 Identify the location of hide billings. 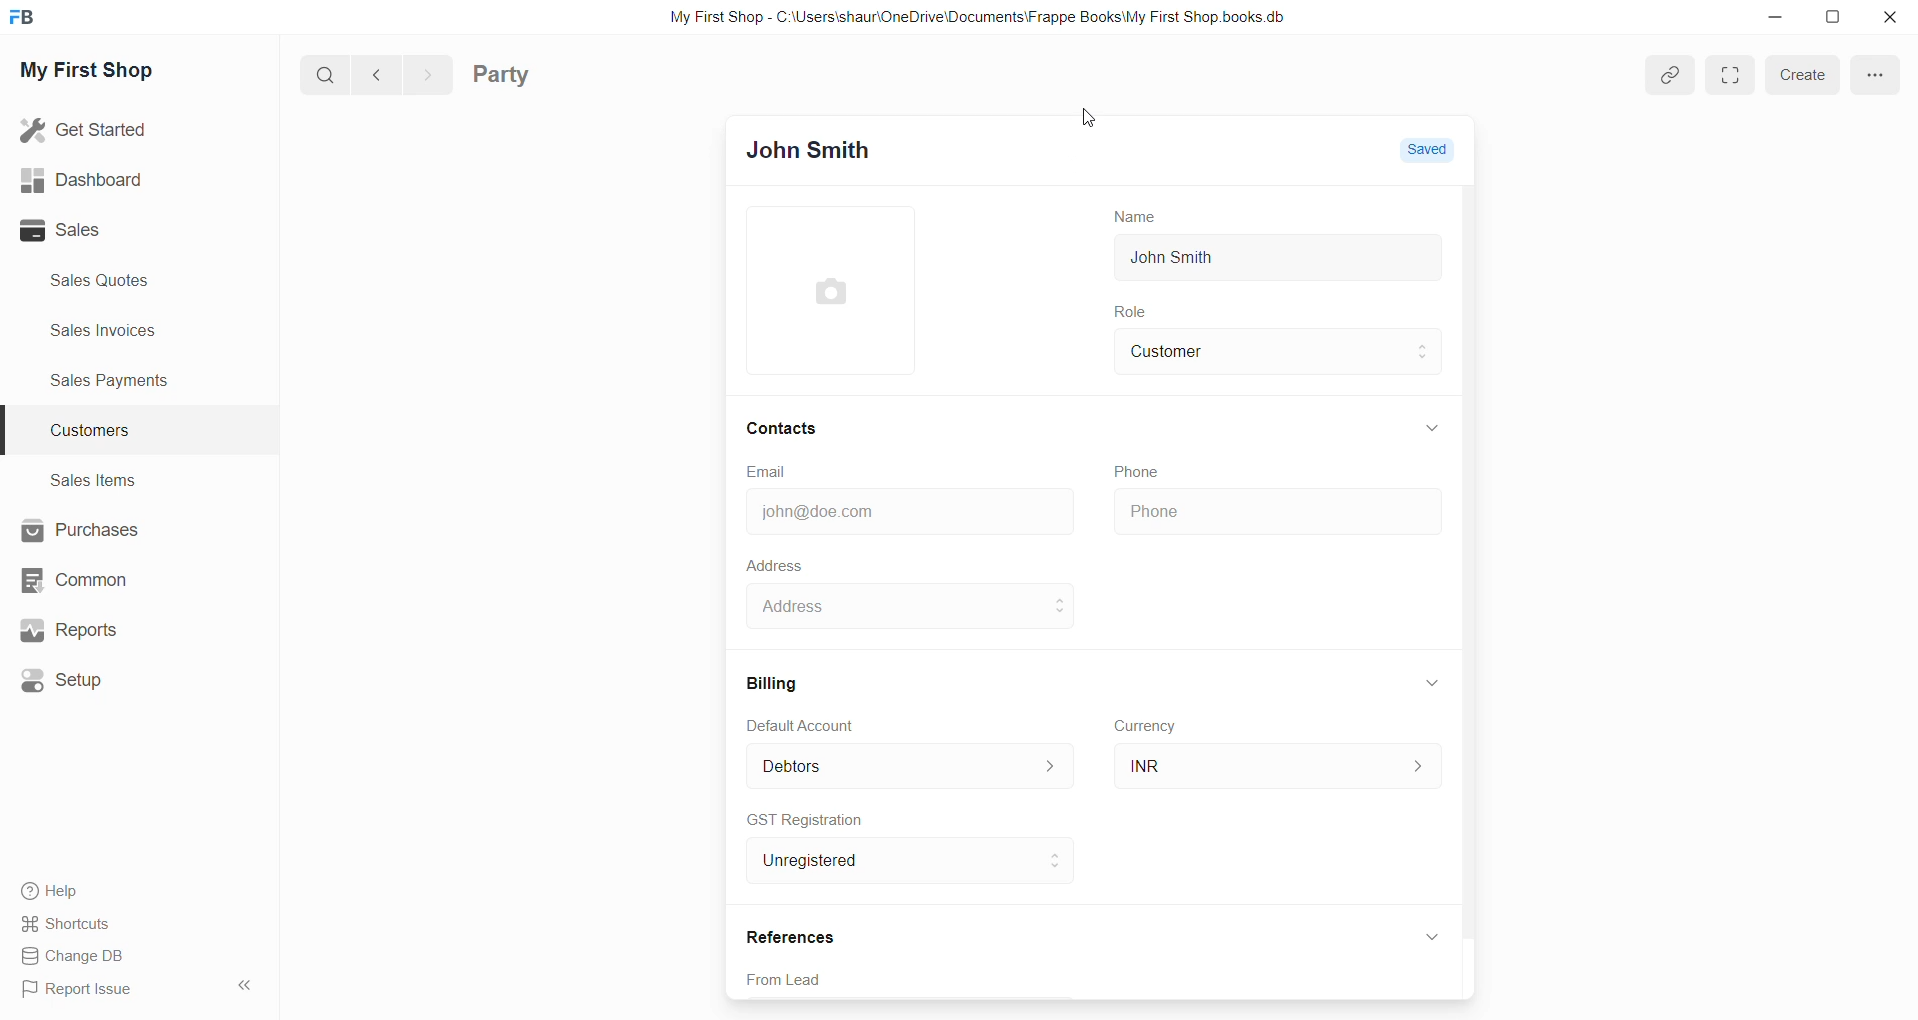
(1431, 683).